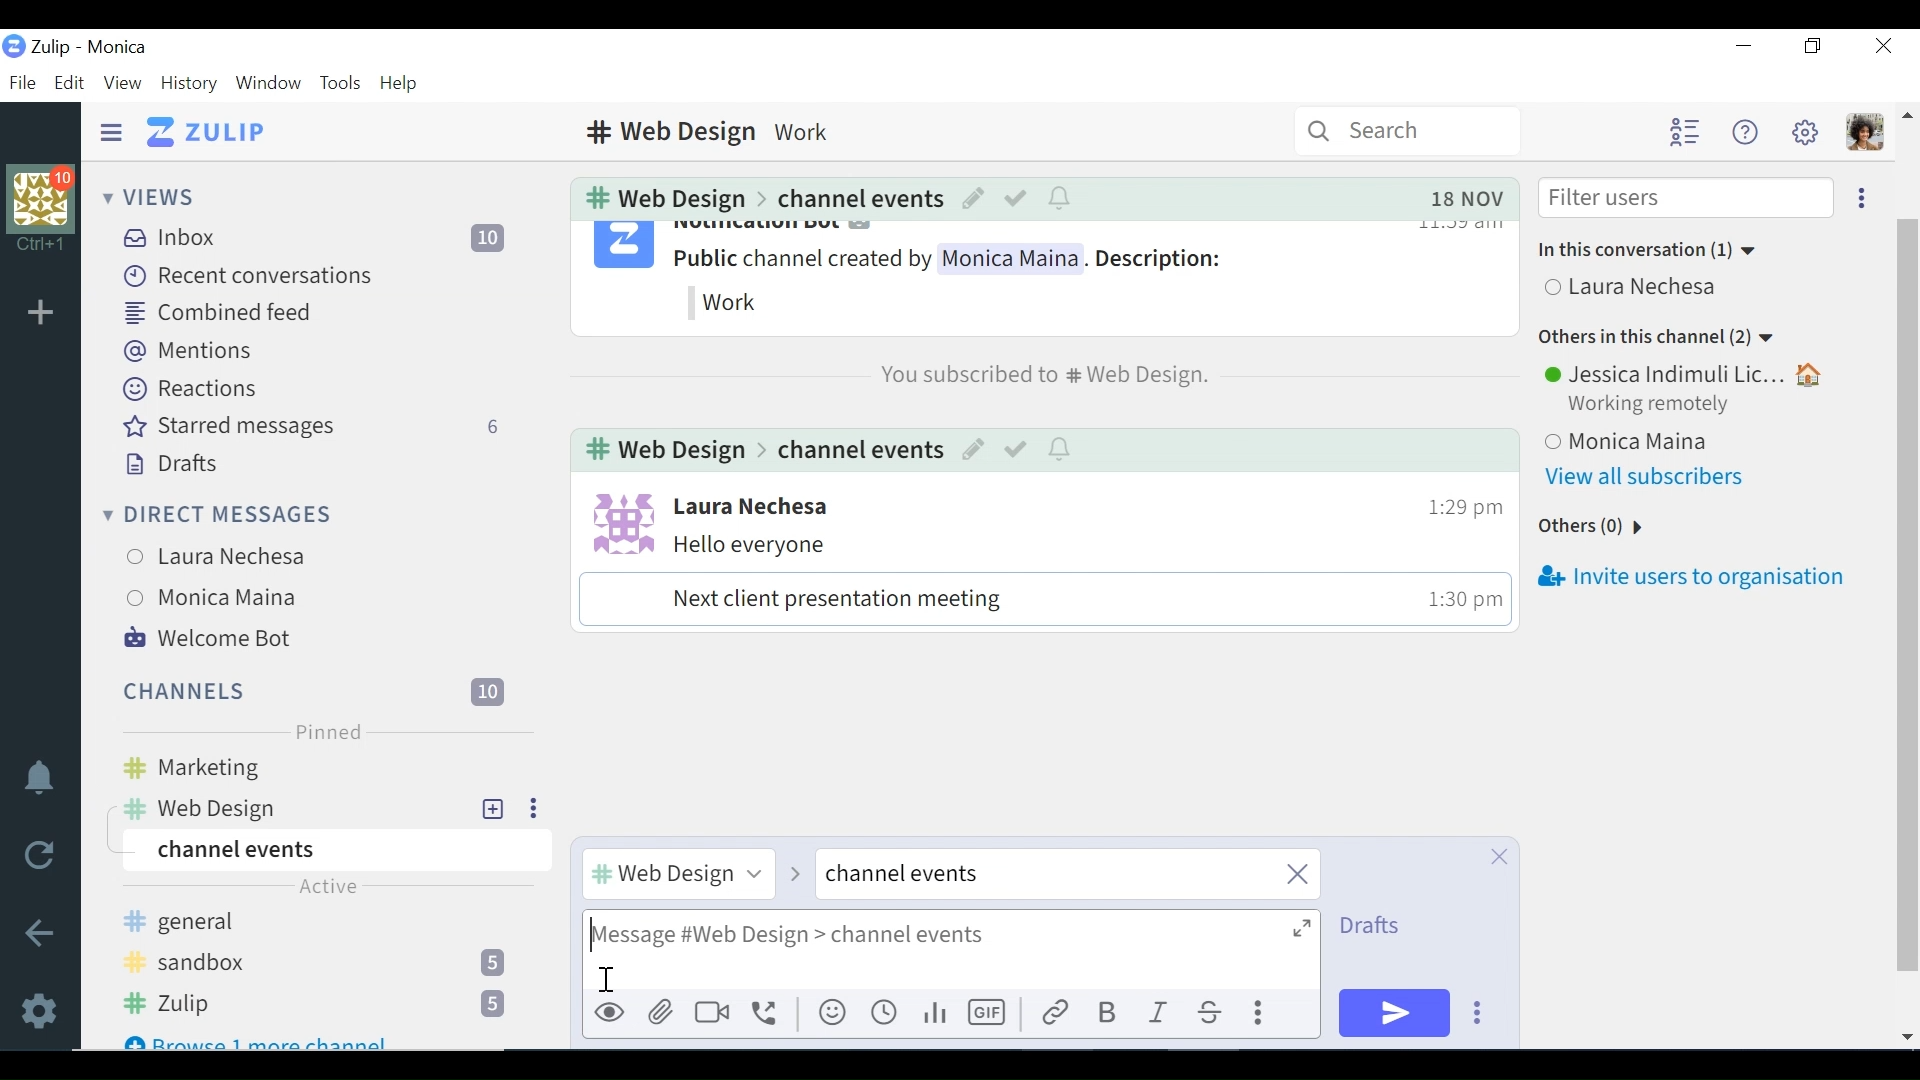  What do you see at coordinates (267, 83) in the screenshot?
I see `Window` at bounding box center [267, 83].